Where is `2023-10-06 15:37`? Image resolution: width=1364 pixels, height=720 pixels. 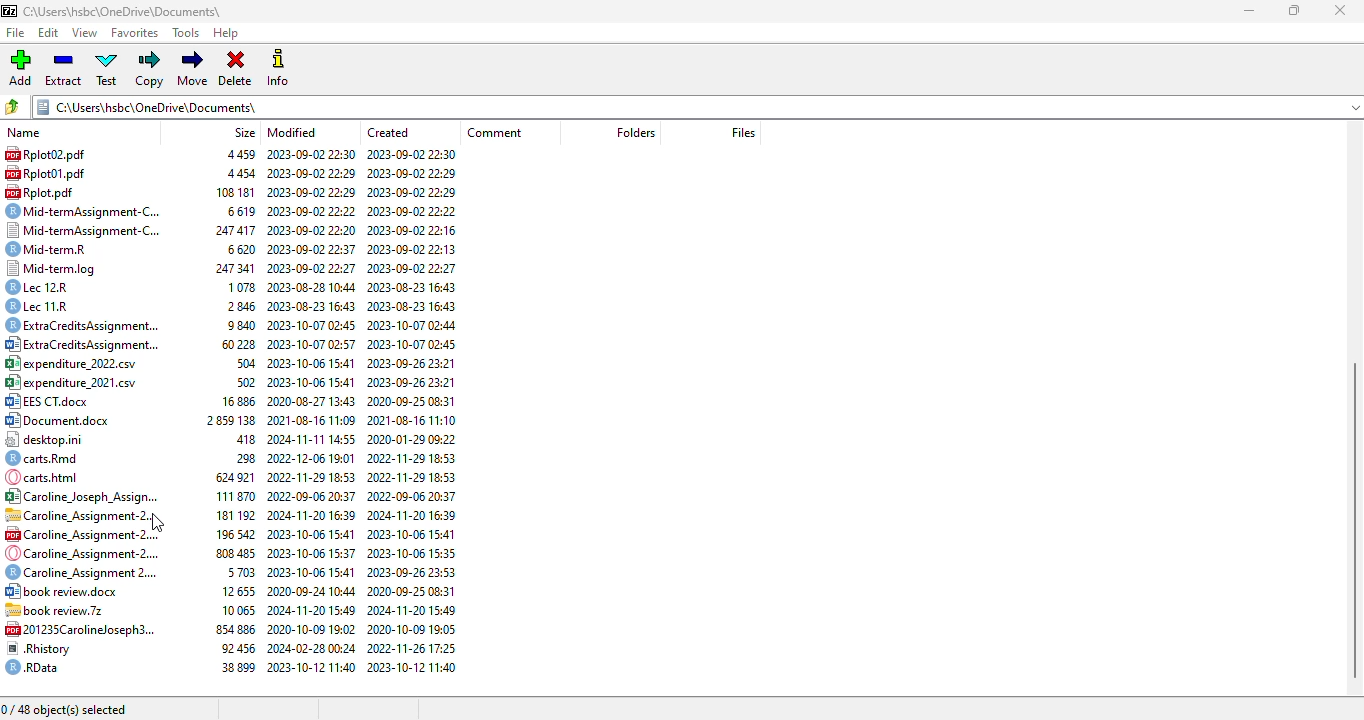 2023-10-06 15:37 is located at coordinates (312, 553).